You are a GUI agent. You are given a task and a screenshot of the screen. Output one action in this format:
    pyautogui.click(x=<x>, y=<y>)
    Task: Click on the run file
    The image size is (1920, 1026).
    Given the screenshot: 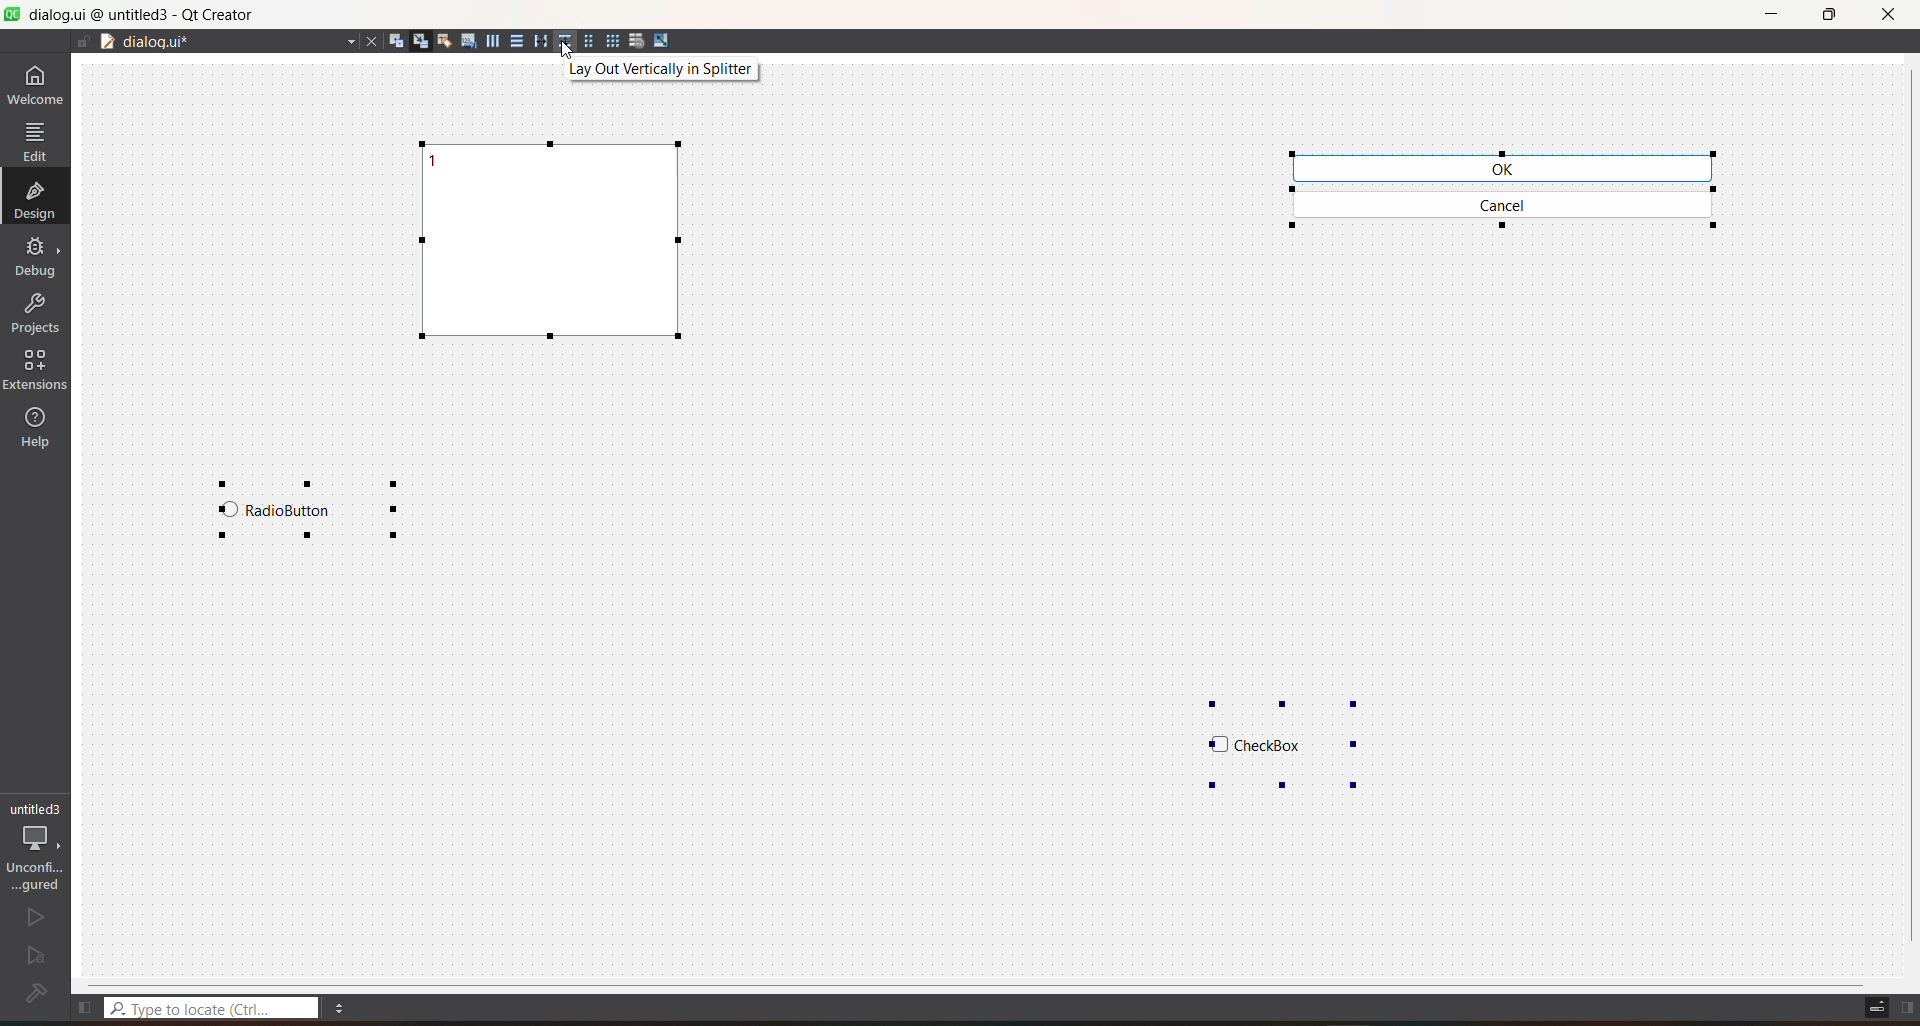 What is the action you would take?
    pyautogui.click(x=33, y=916)
    